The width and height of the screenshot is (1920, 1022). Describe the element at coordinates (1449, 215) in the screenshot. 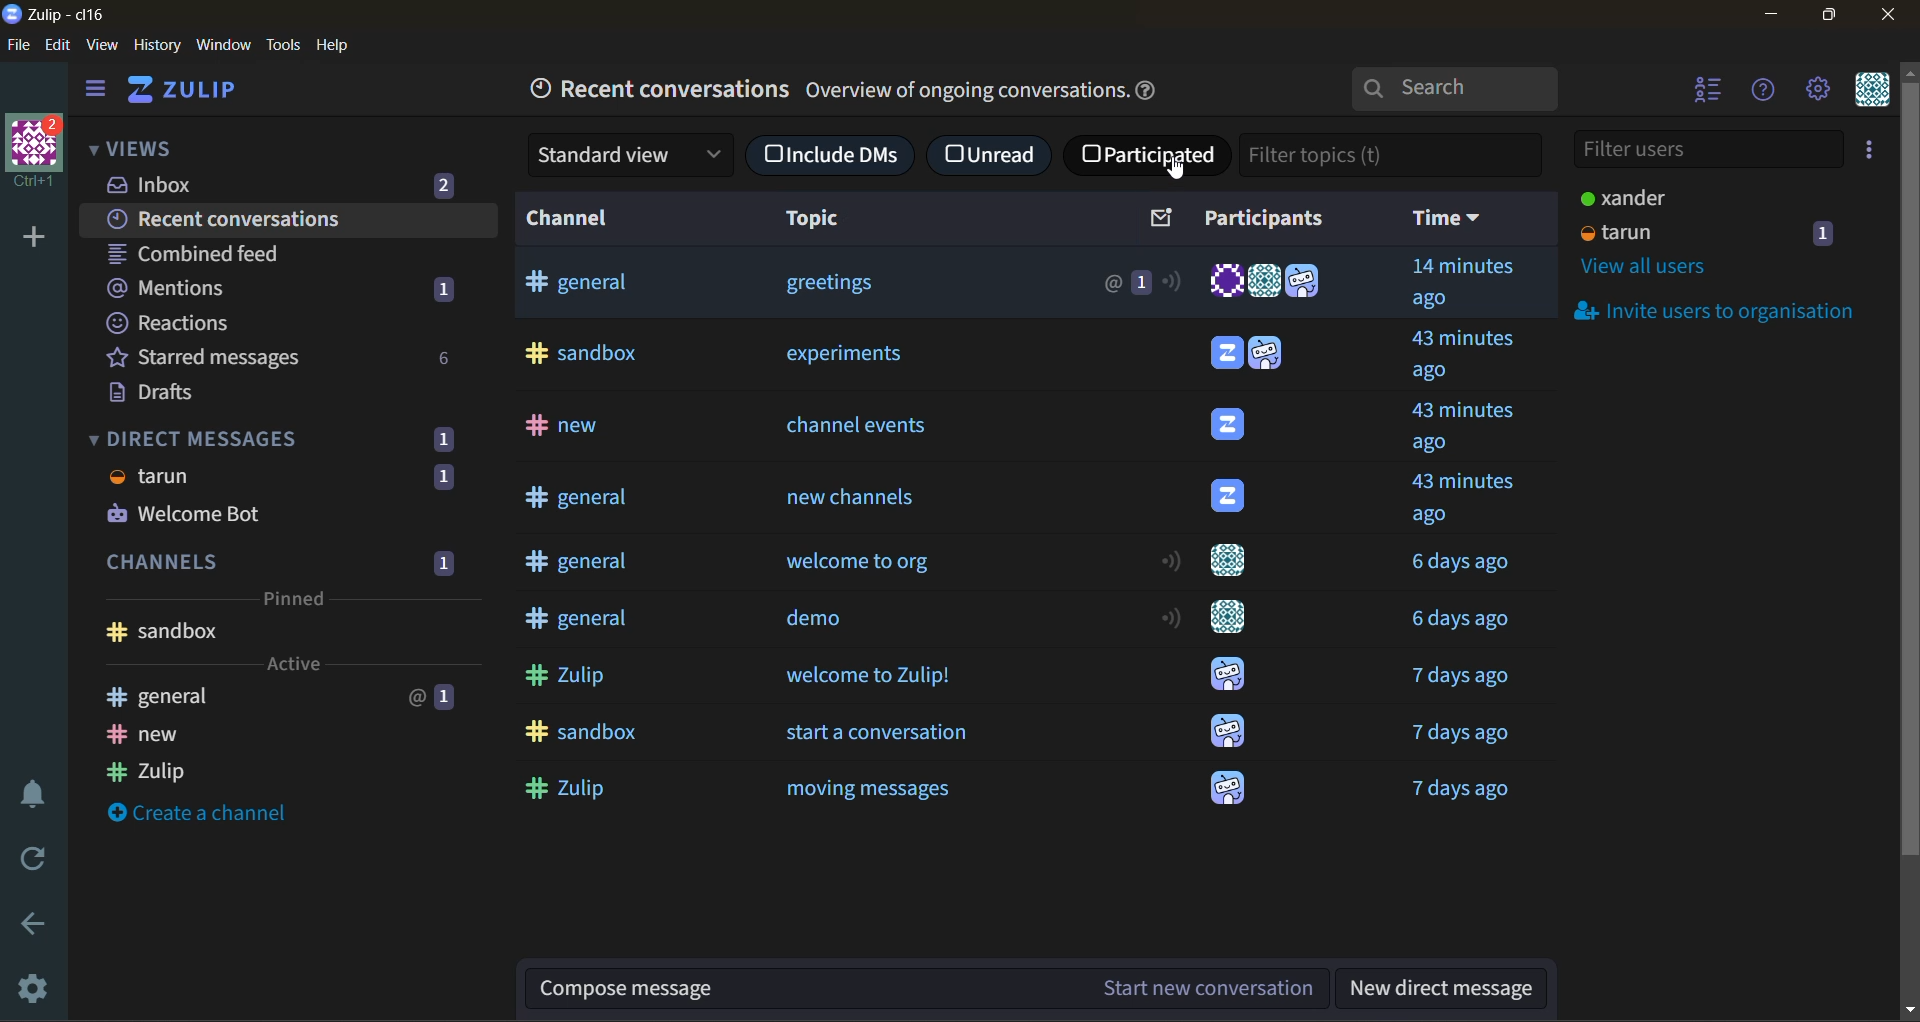

I see `time` at that location.